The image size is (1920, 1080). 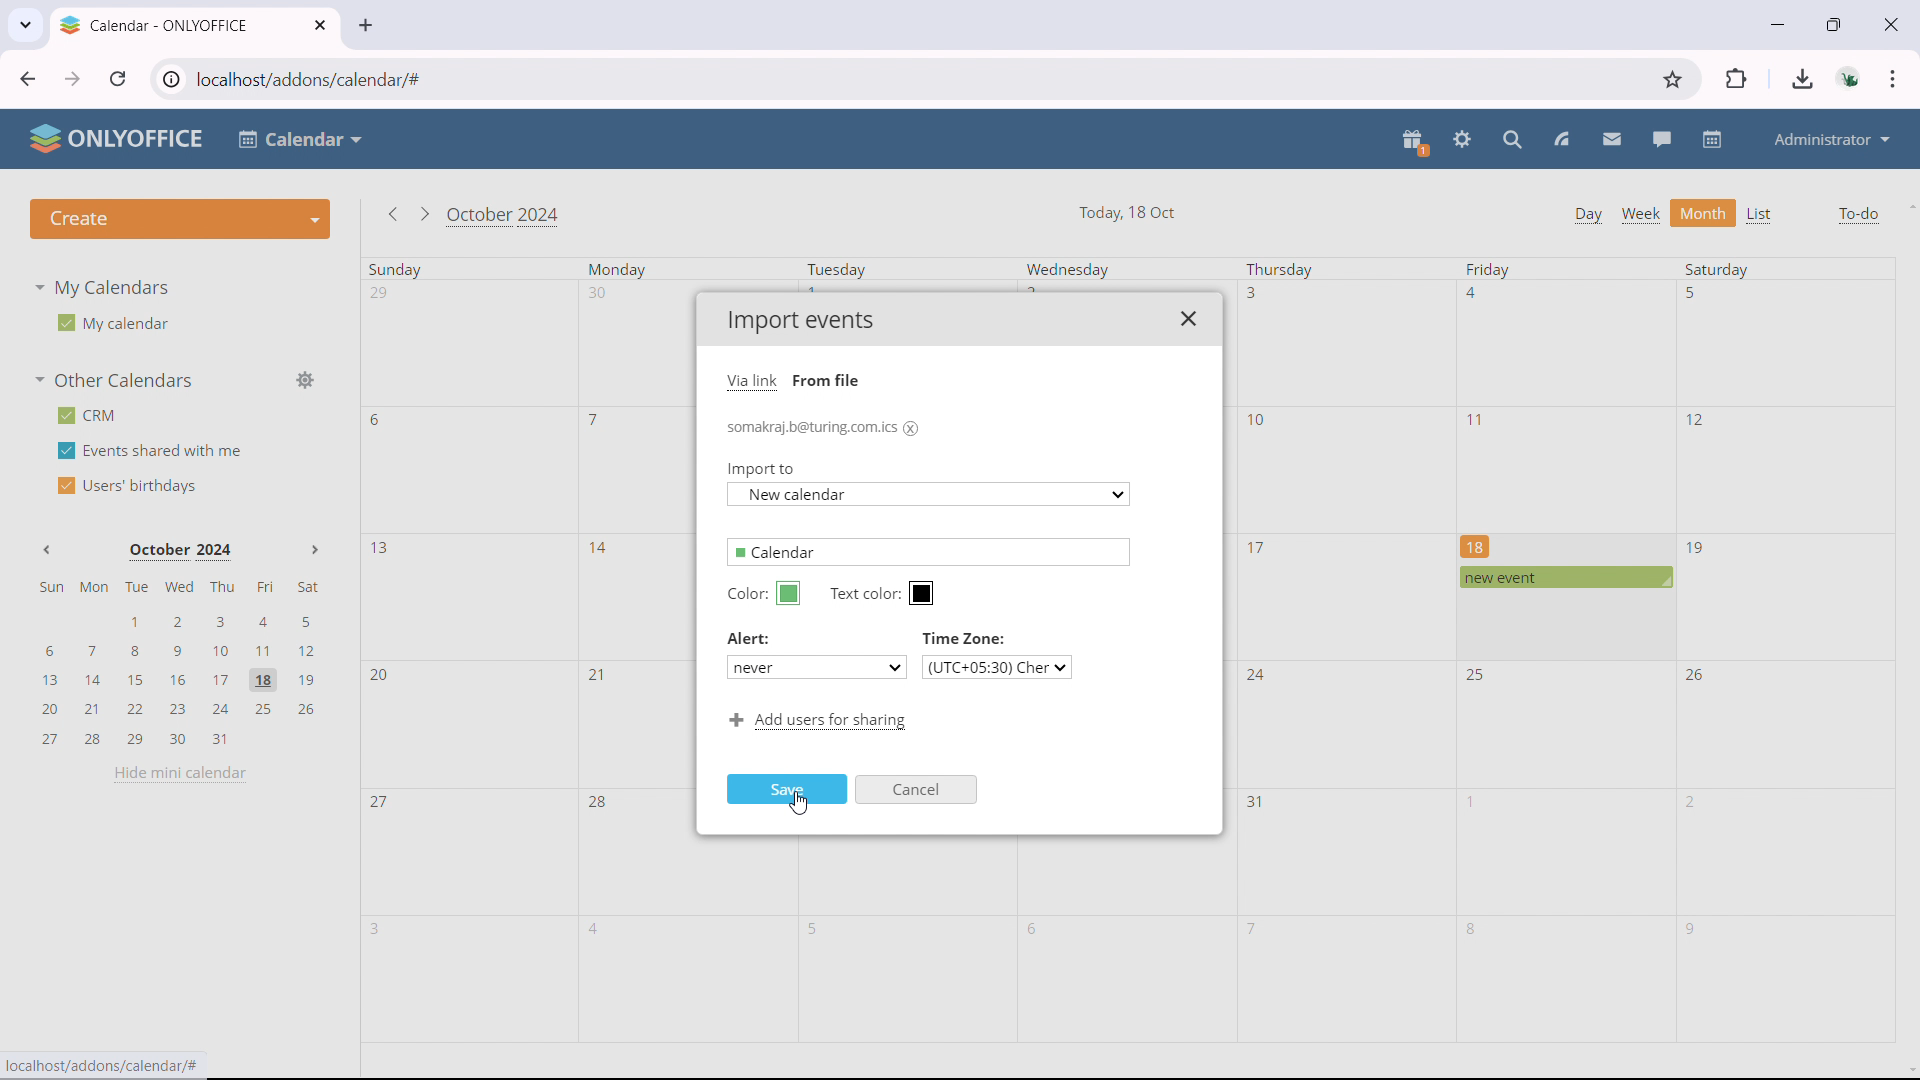 I want to click on maximize, so click(x=1834, y=22).